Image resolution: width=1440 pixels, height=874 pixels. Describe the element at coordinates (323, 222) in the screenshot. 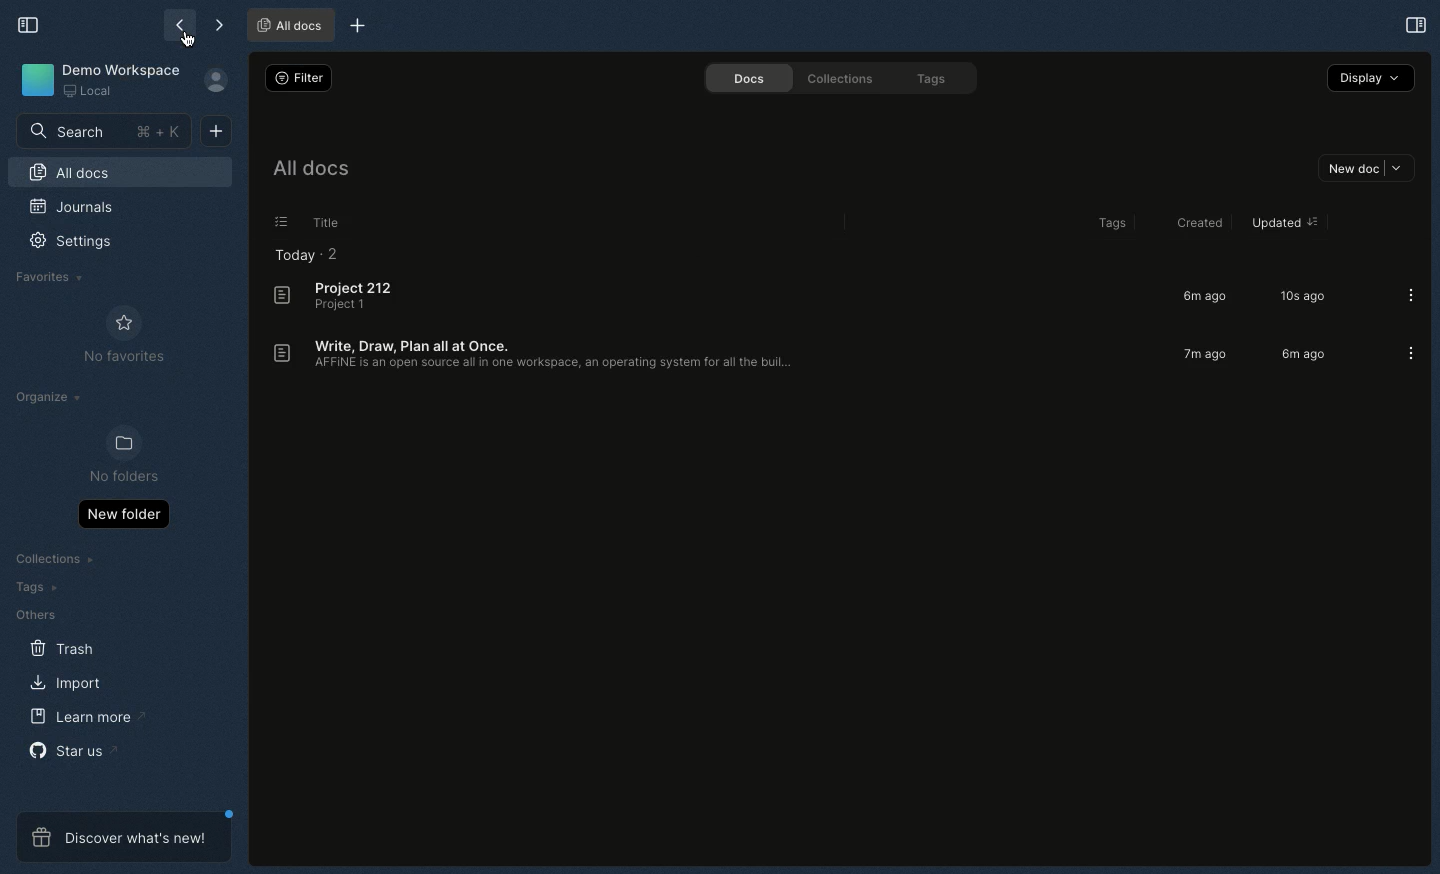

I see `Title` at that location.